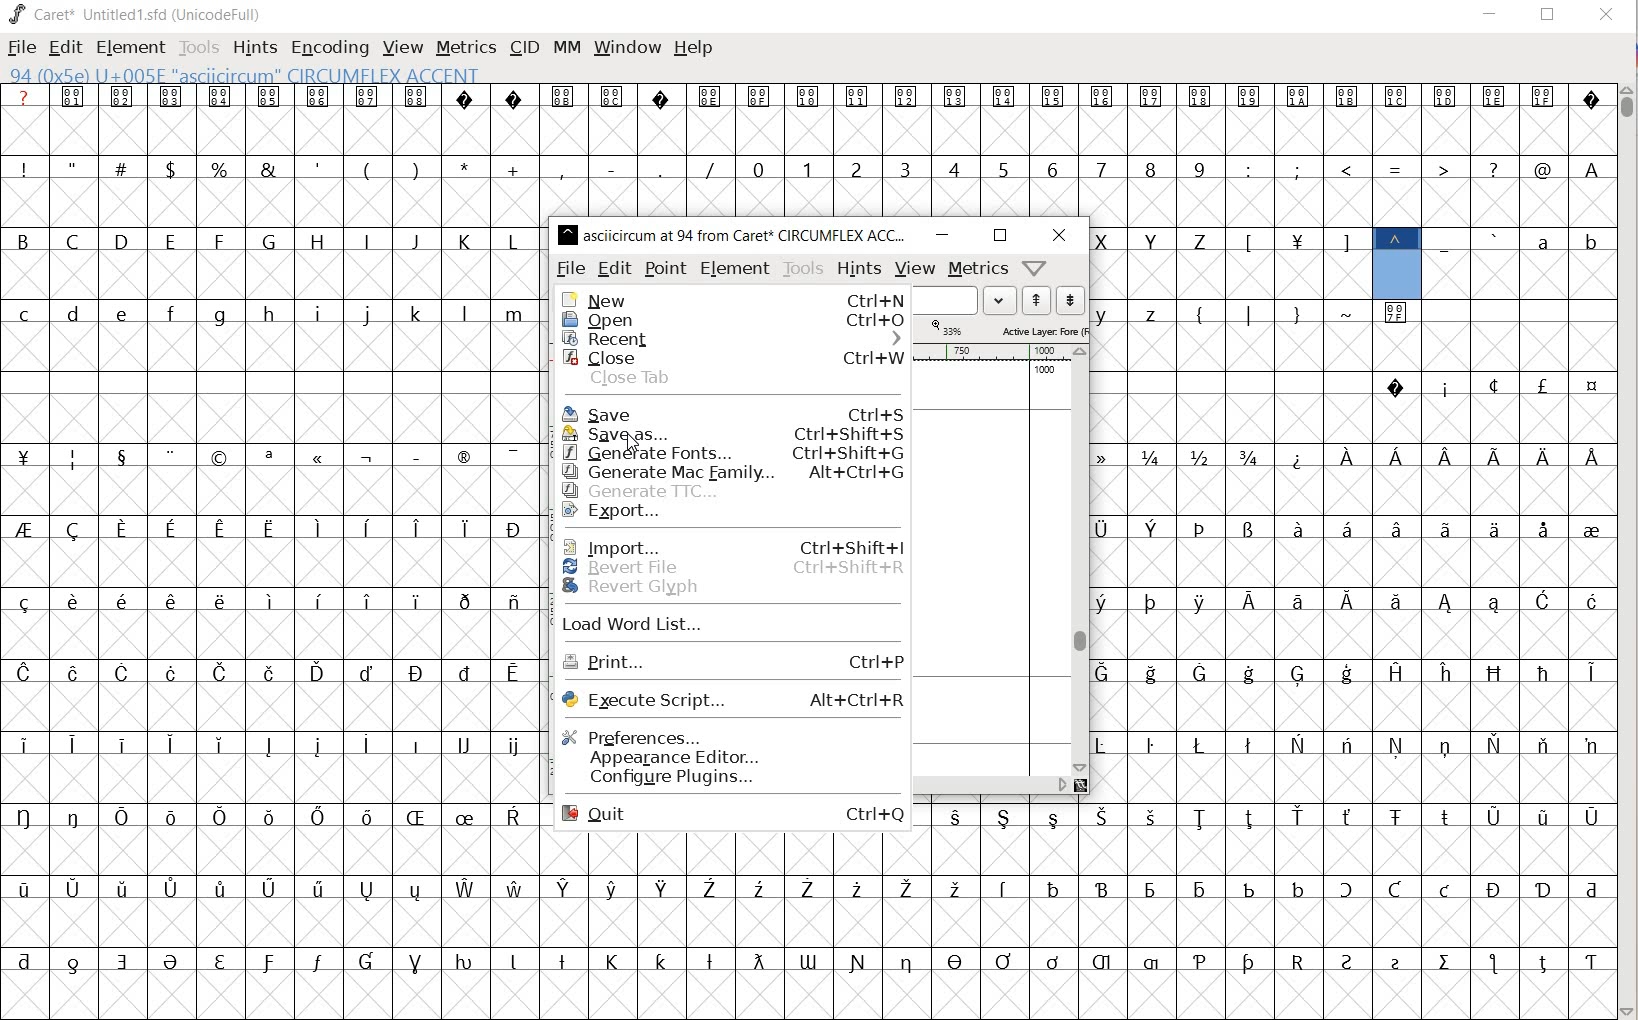  What do you see at coordinates (570, 270) in the screenshot?
I see `file` at bounding box center [570, 270].